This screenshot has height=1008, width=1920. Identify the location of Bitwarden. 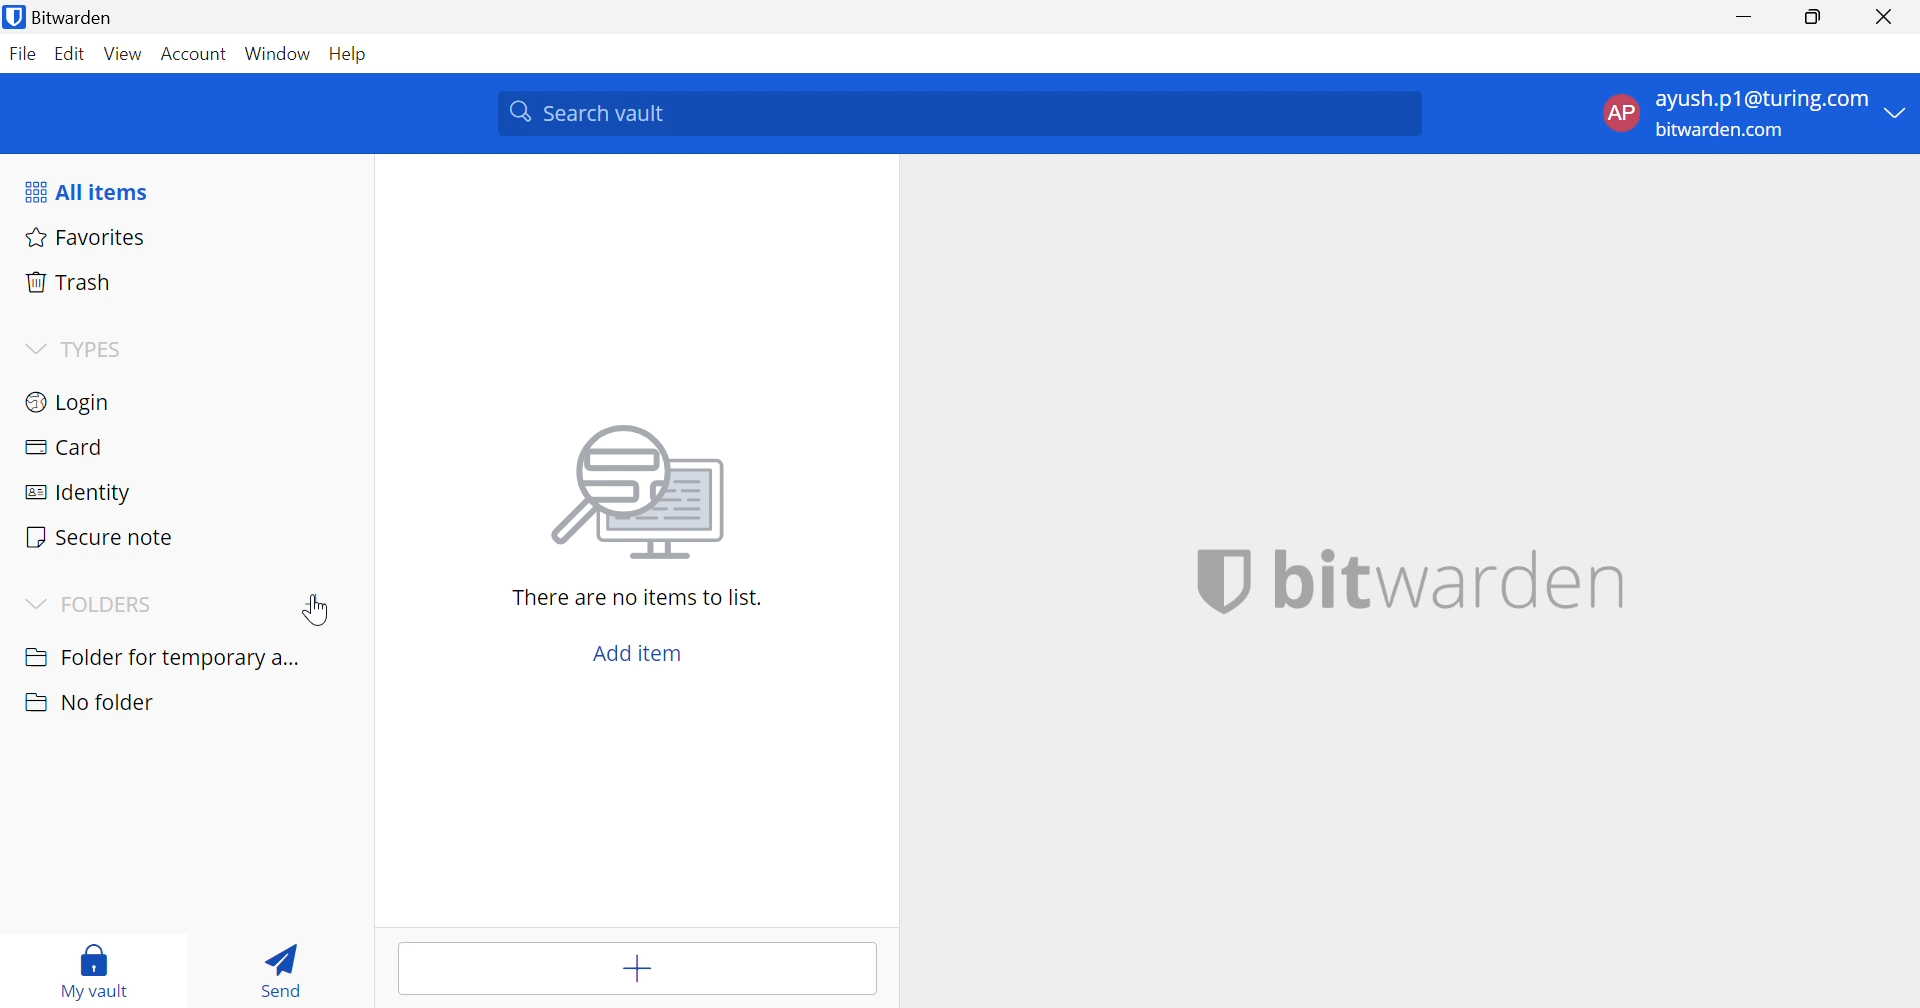
(63, 18).